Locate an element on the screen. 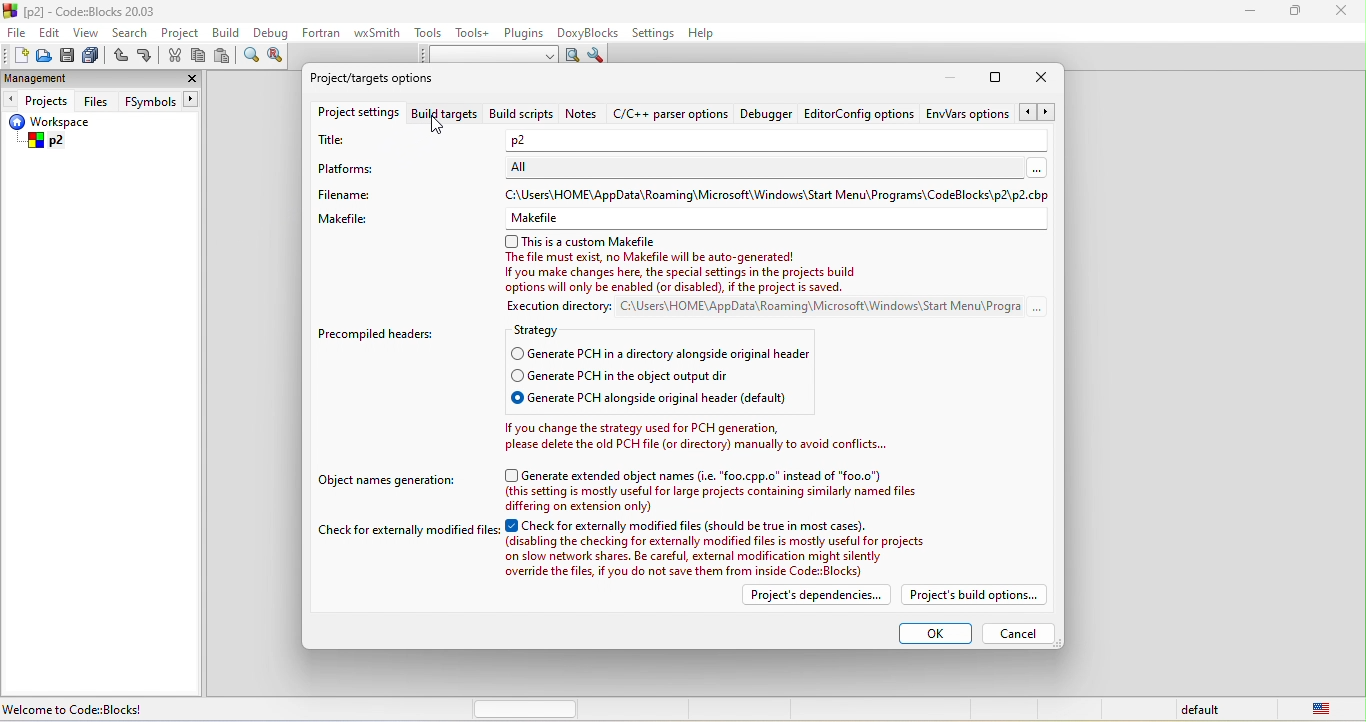 The image size is (1366, 722). open is located at coordinates (41, 59).